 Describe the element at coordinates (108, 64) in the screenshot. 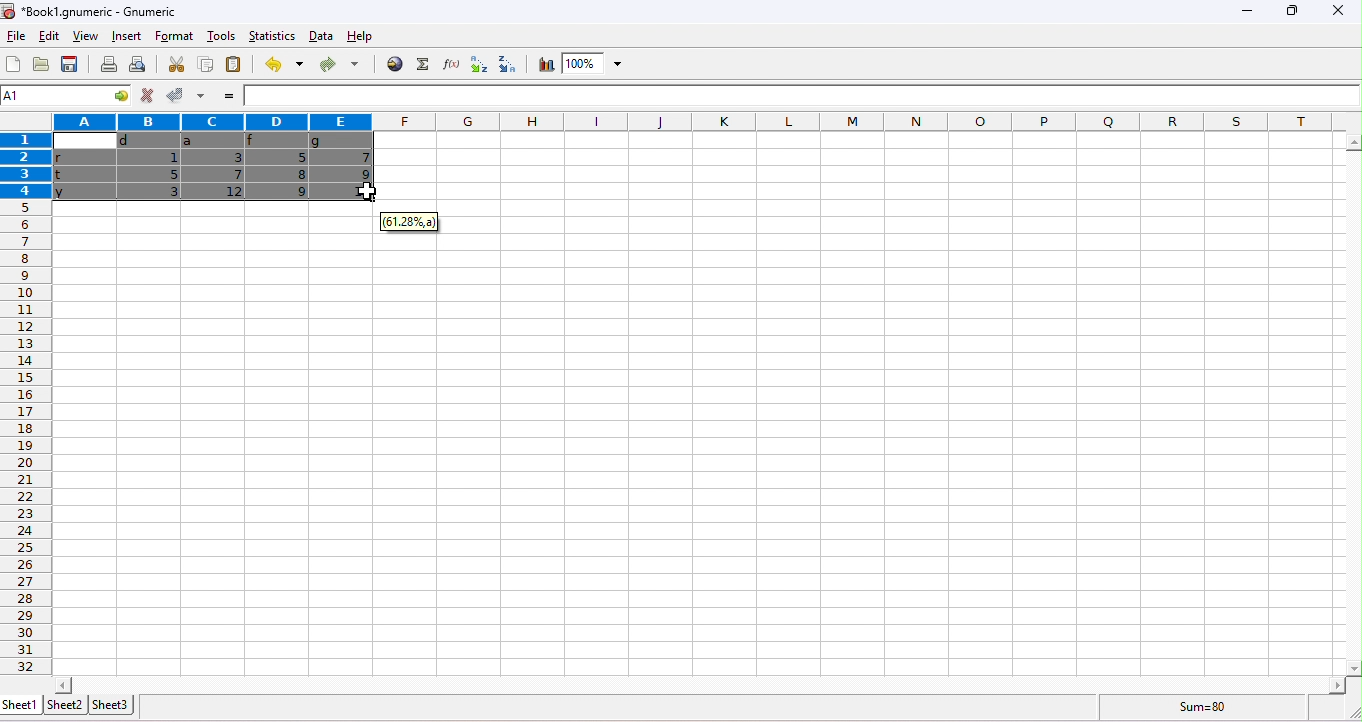

I see `print` at that location.